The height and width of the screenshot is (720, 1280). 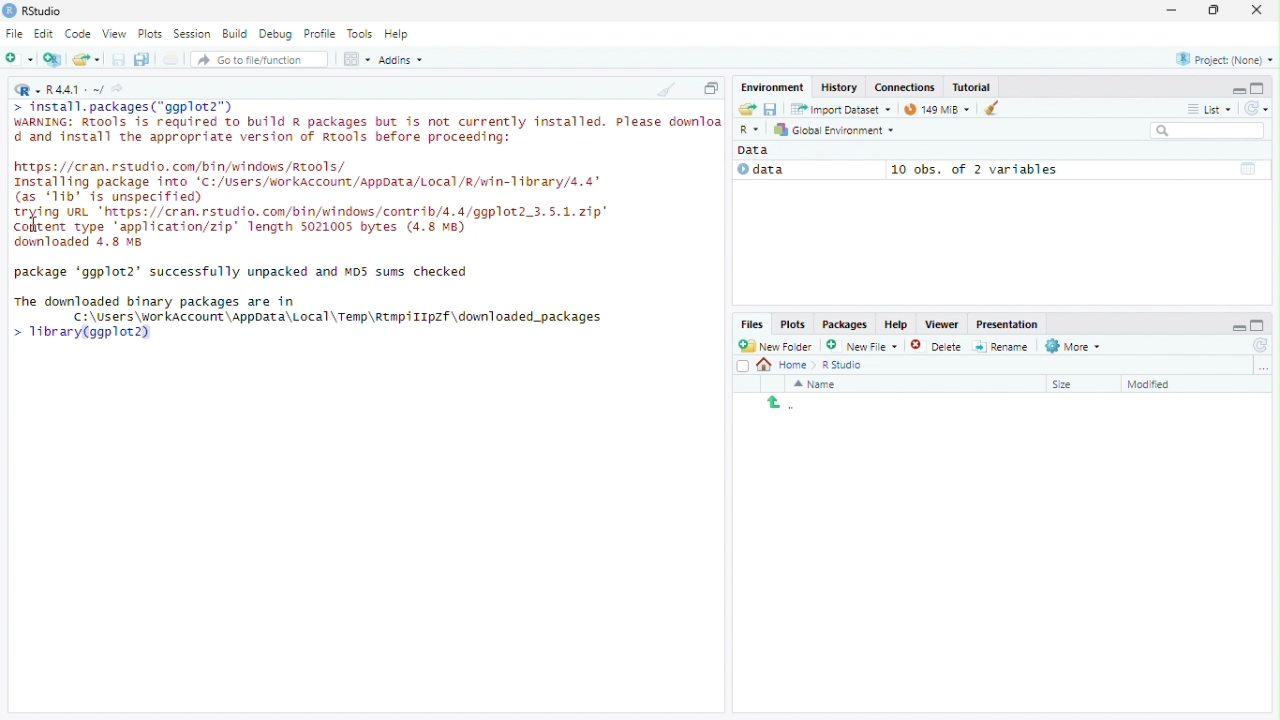 I want to click on 10 obs, of 2 variables, so click(x=1077, y=169).